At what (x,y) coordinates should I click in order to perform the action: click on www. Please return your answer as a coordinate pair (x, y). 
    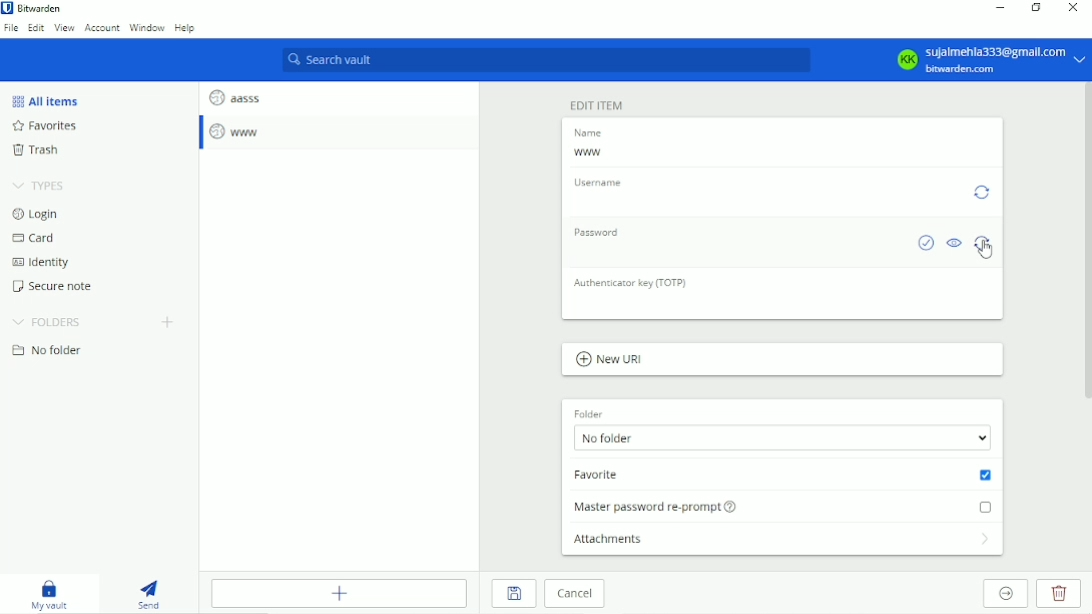
    Looking at the image, I should click on (237, 132).